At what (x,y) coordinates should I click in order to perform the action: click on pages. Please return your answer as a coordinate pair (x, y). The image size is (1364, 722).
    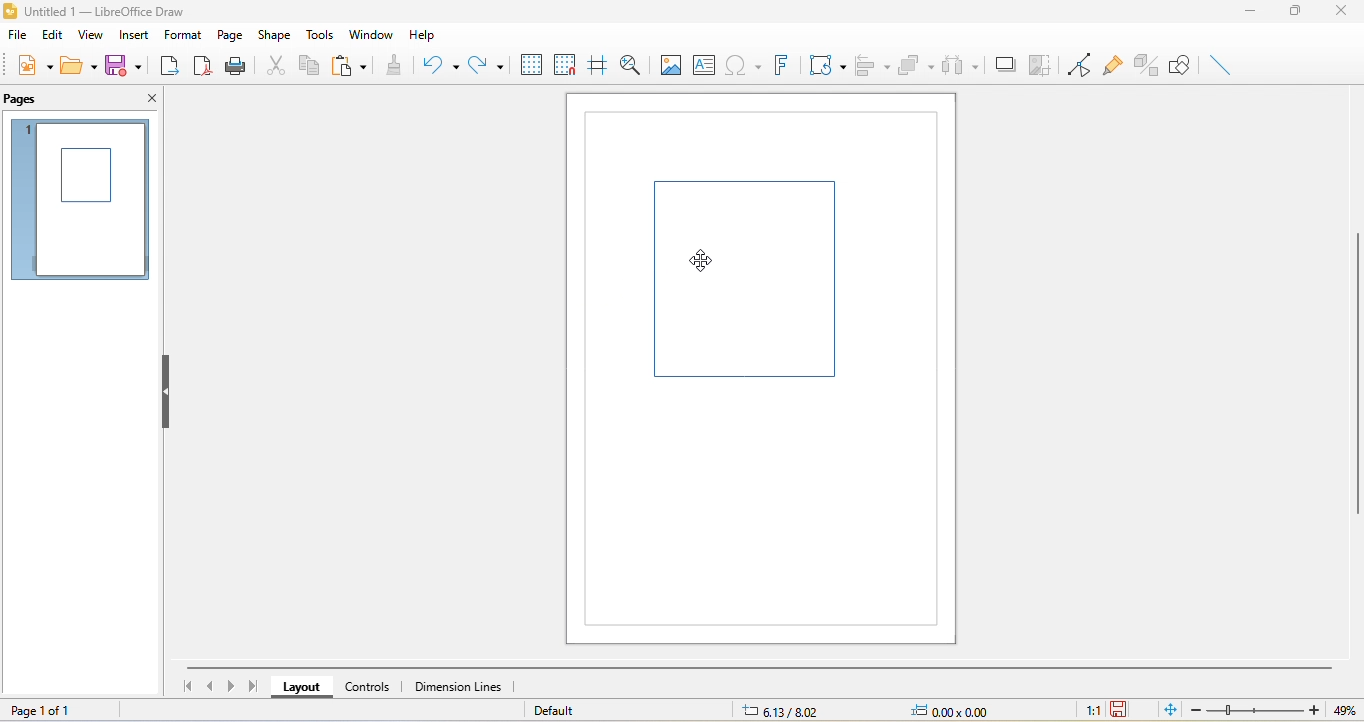
    Looking at the image, I should click on (25, 101).